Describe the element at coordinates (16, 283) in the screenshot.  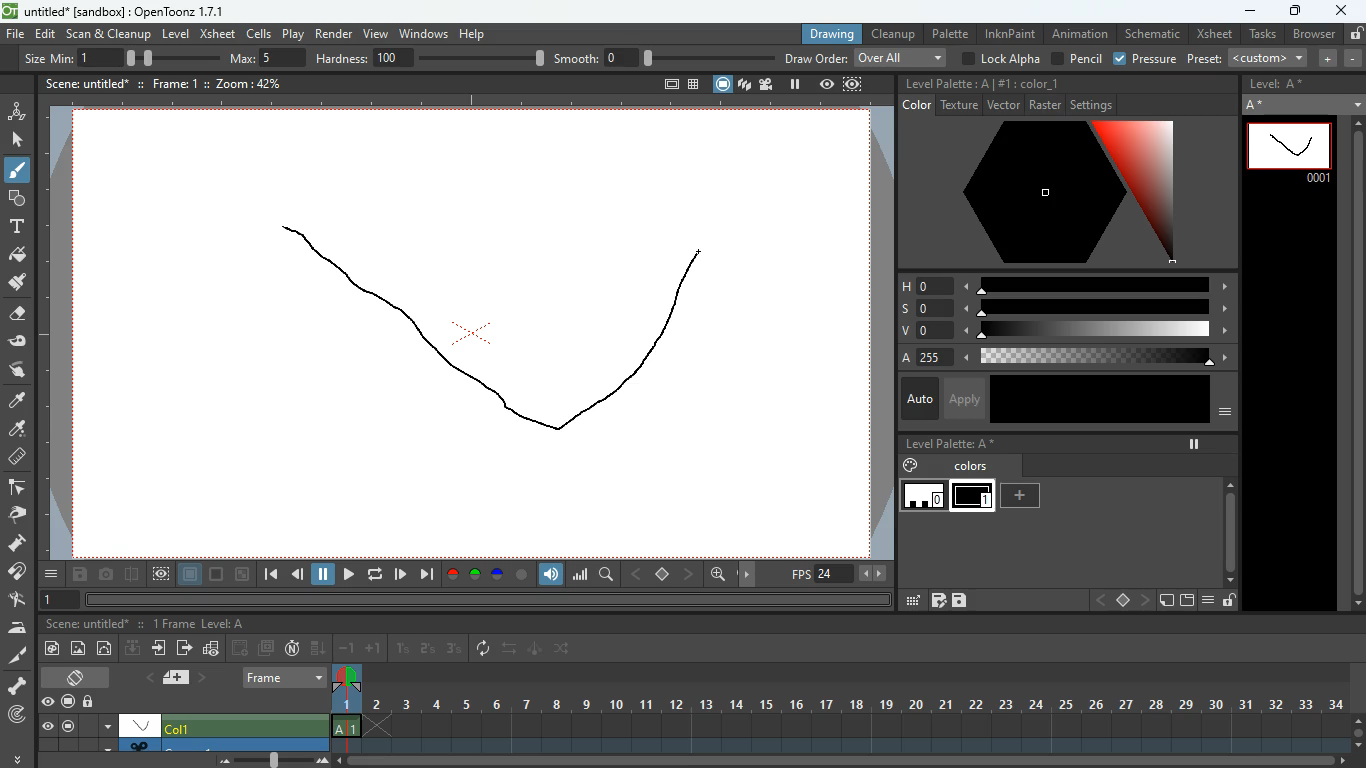
I see `paint` at that location.